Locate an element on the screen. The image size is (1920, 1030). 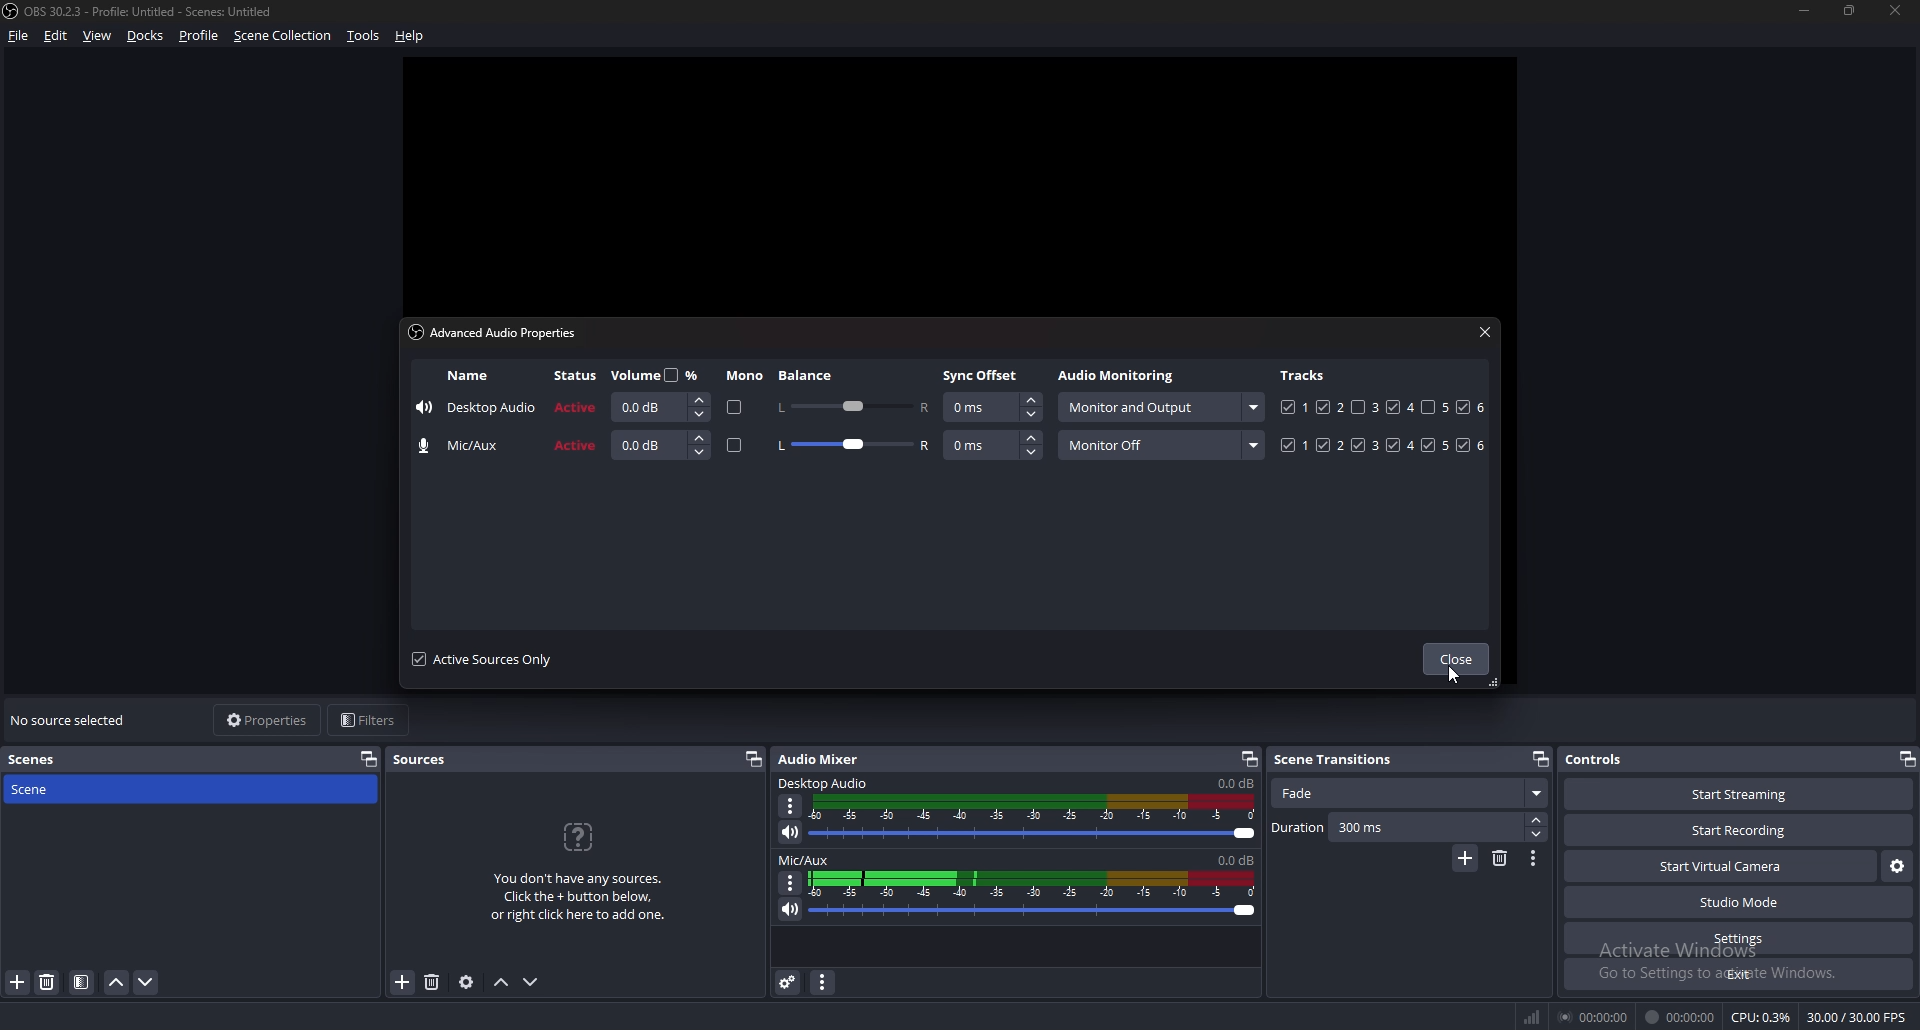
fade is located at coordinates (1408, 794).